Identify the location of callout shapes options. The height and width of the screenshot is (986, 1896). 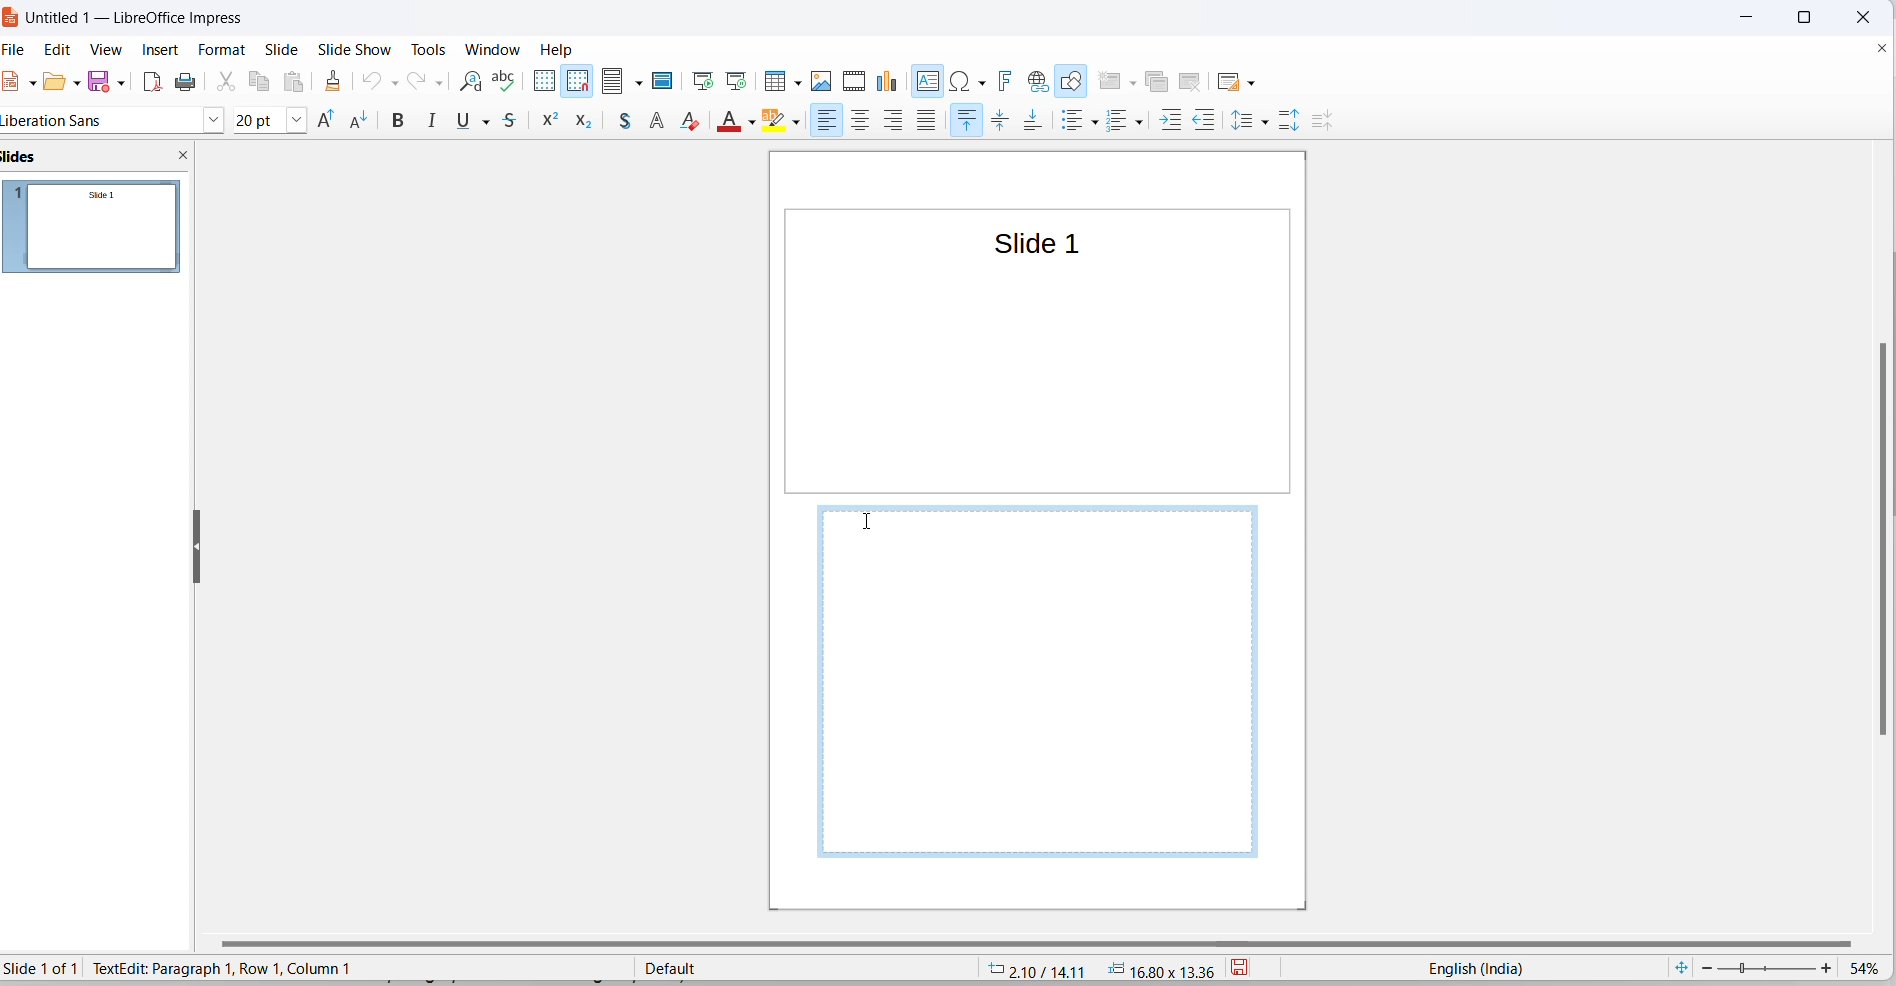
(624, 124).